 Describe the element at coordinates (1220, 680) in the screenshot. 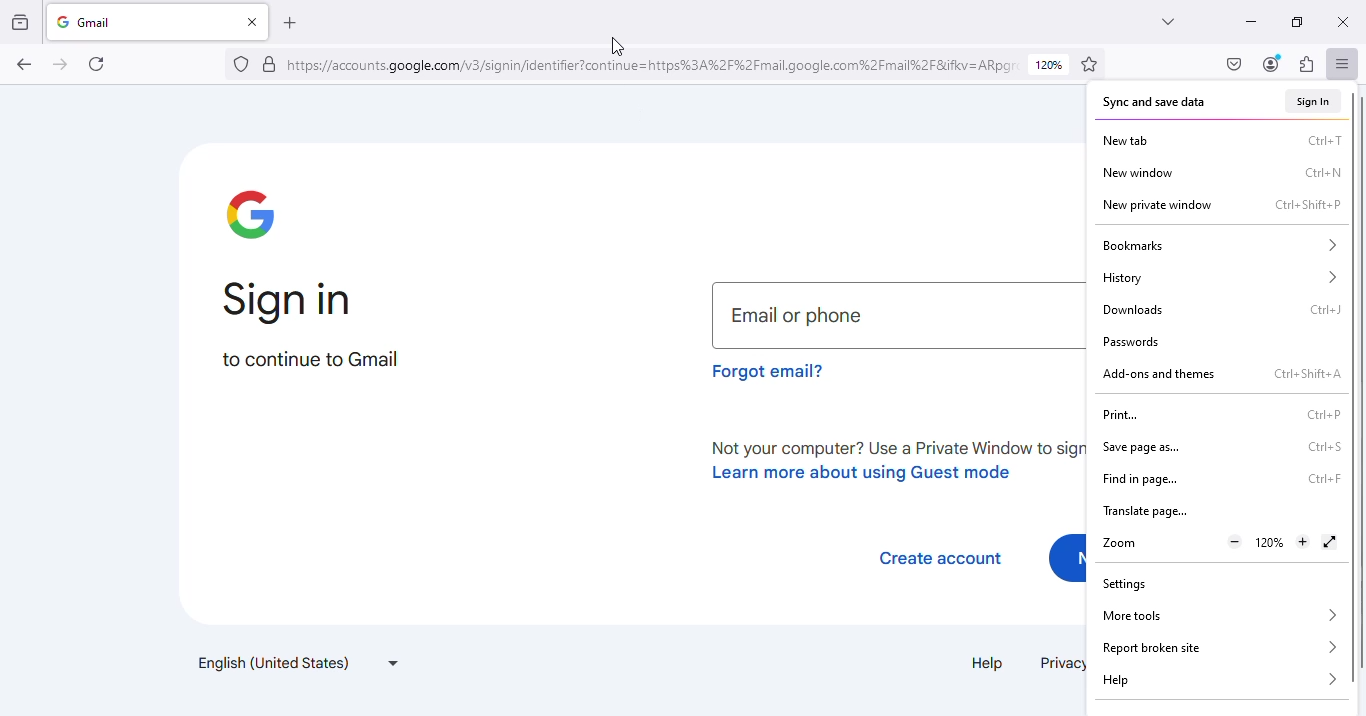

I see `help` at that location.